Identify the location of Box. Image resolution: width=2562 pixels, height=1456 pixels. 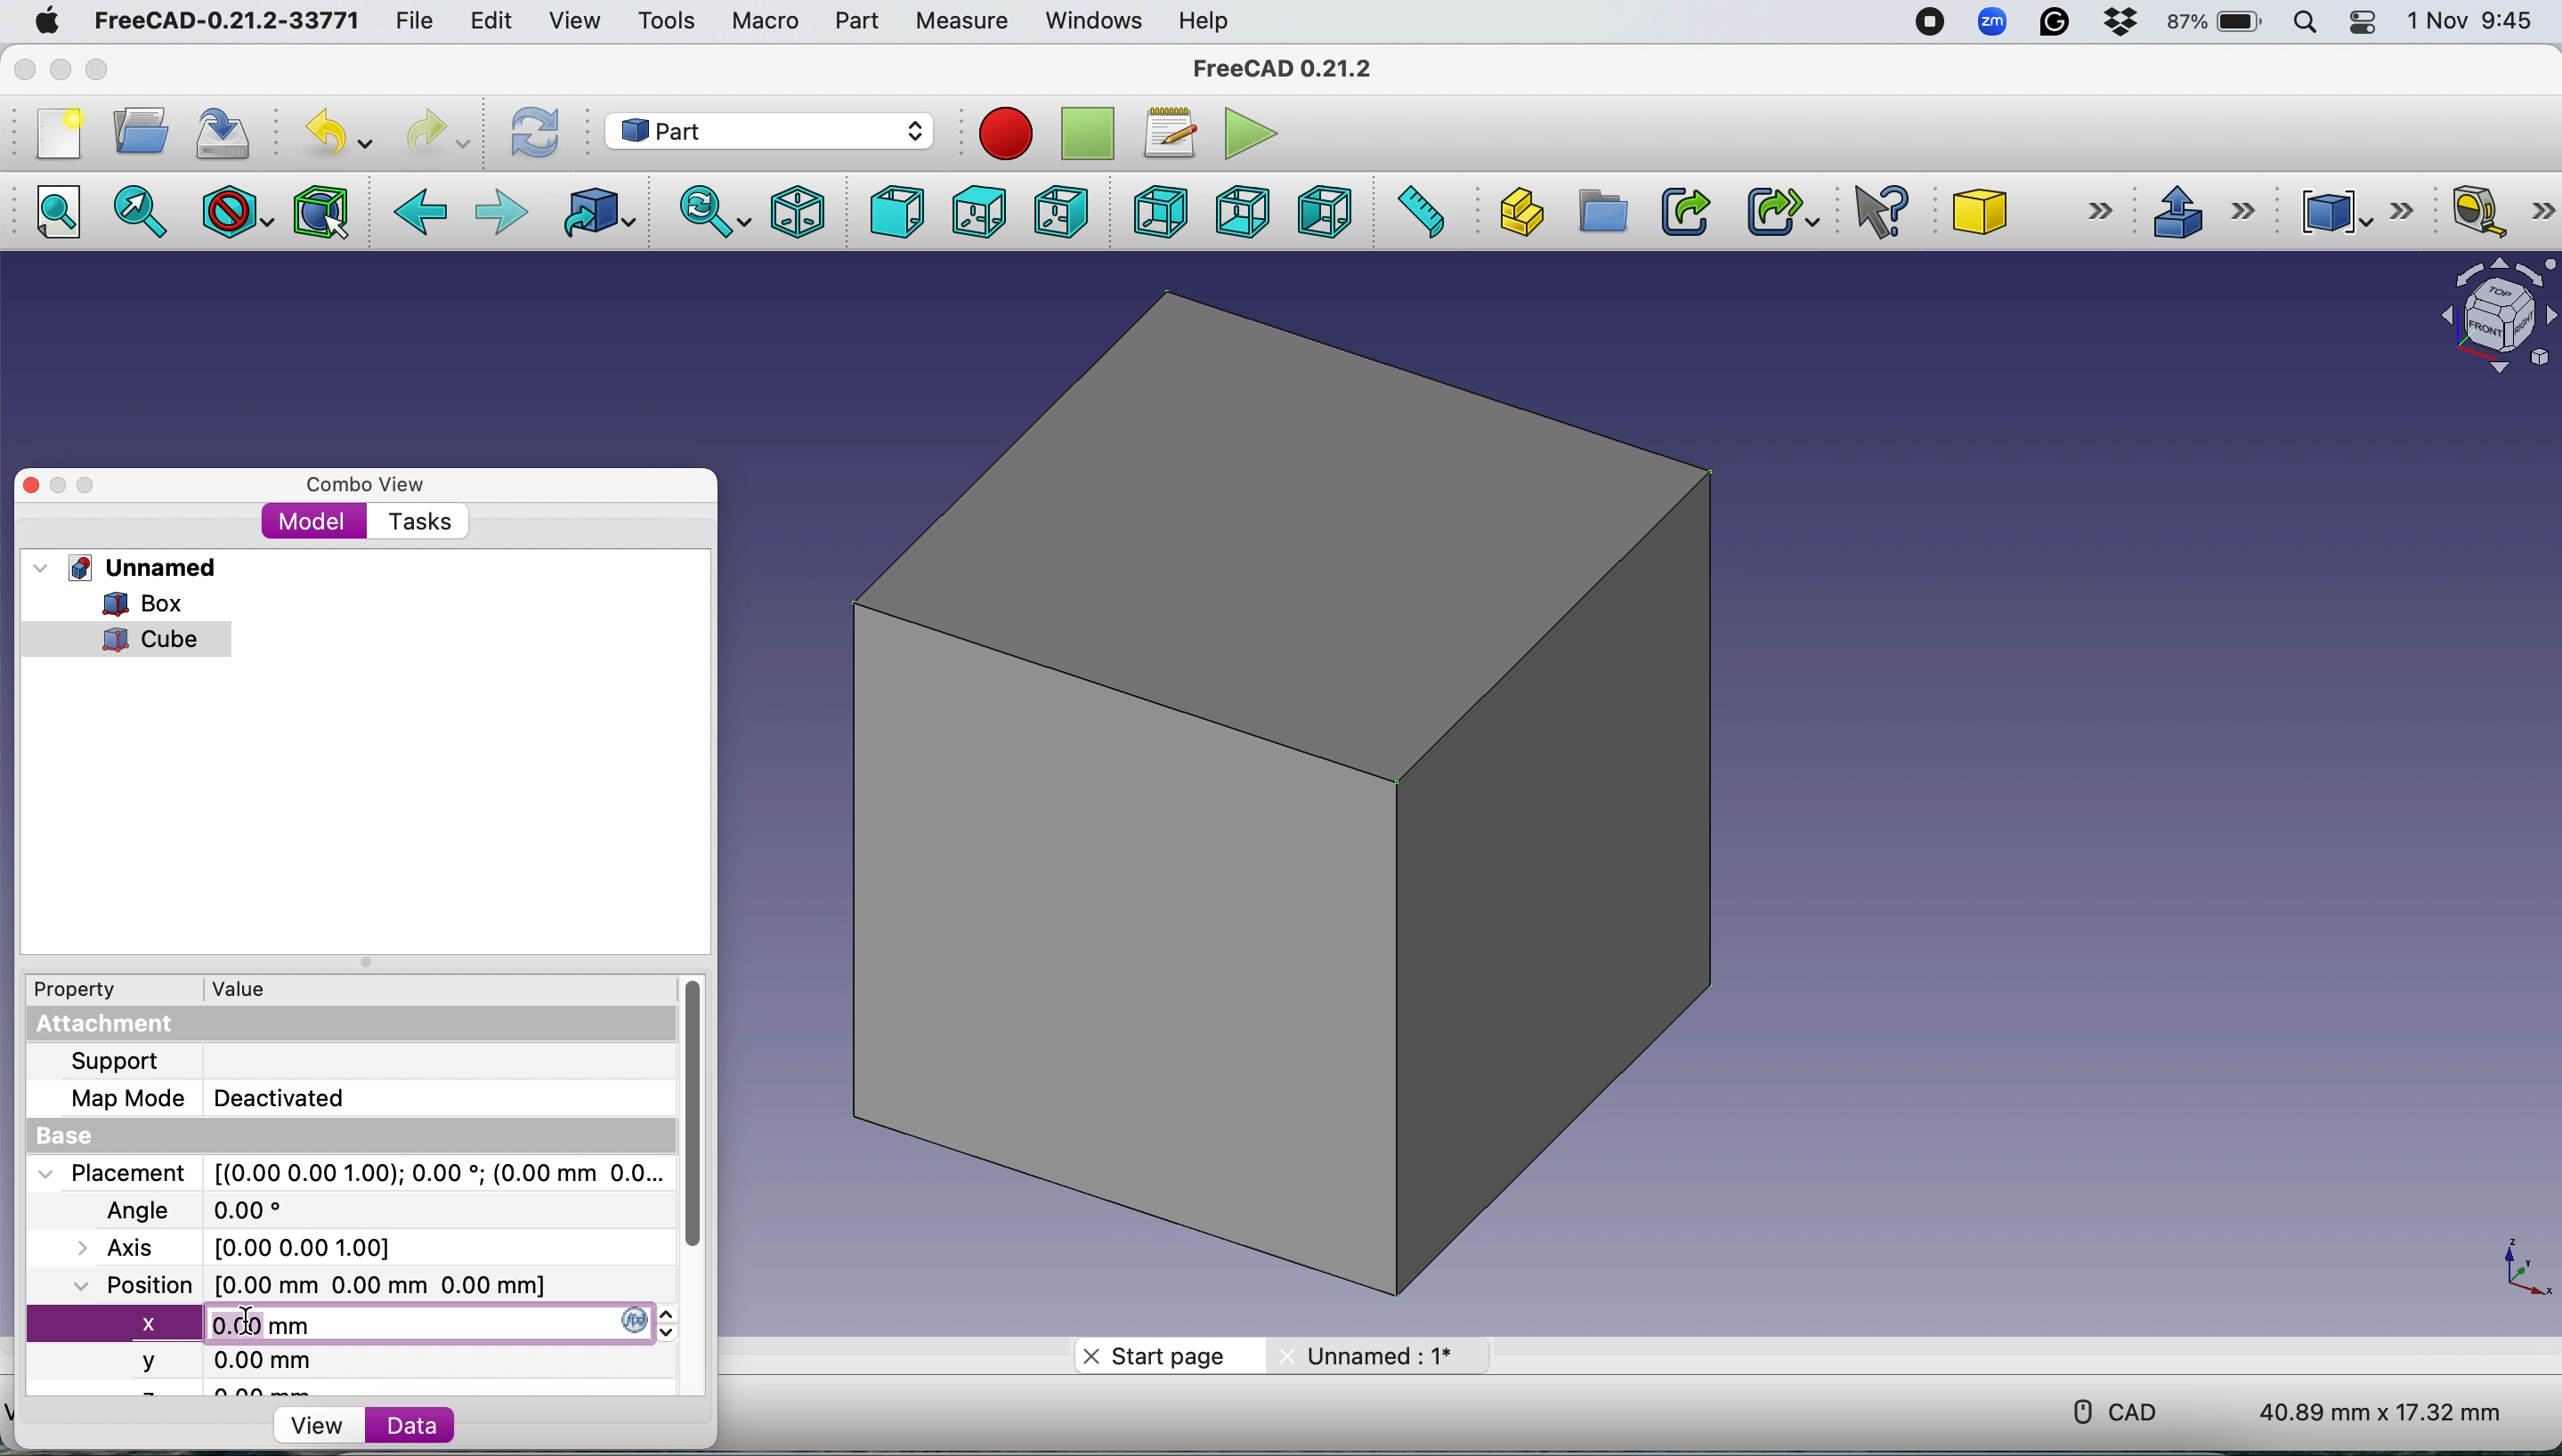
(124, 603).